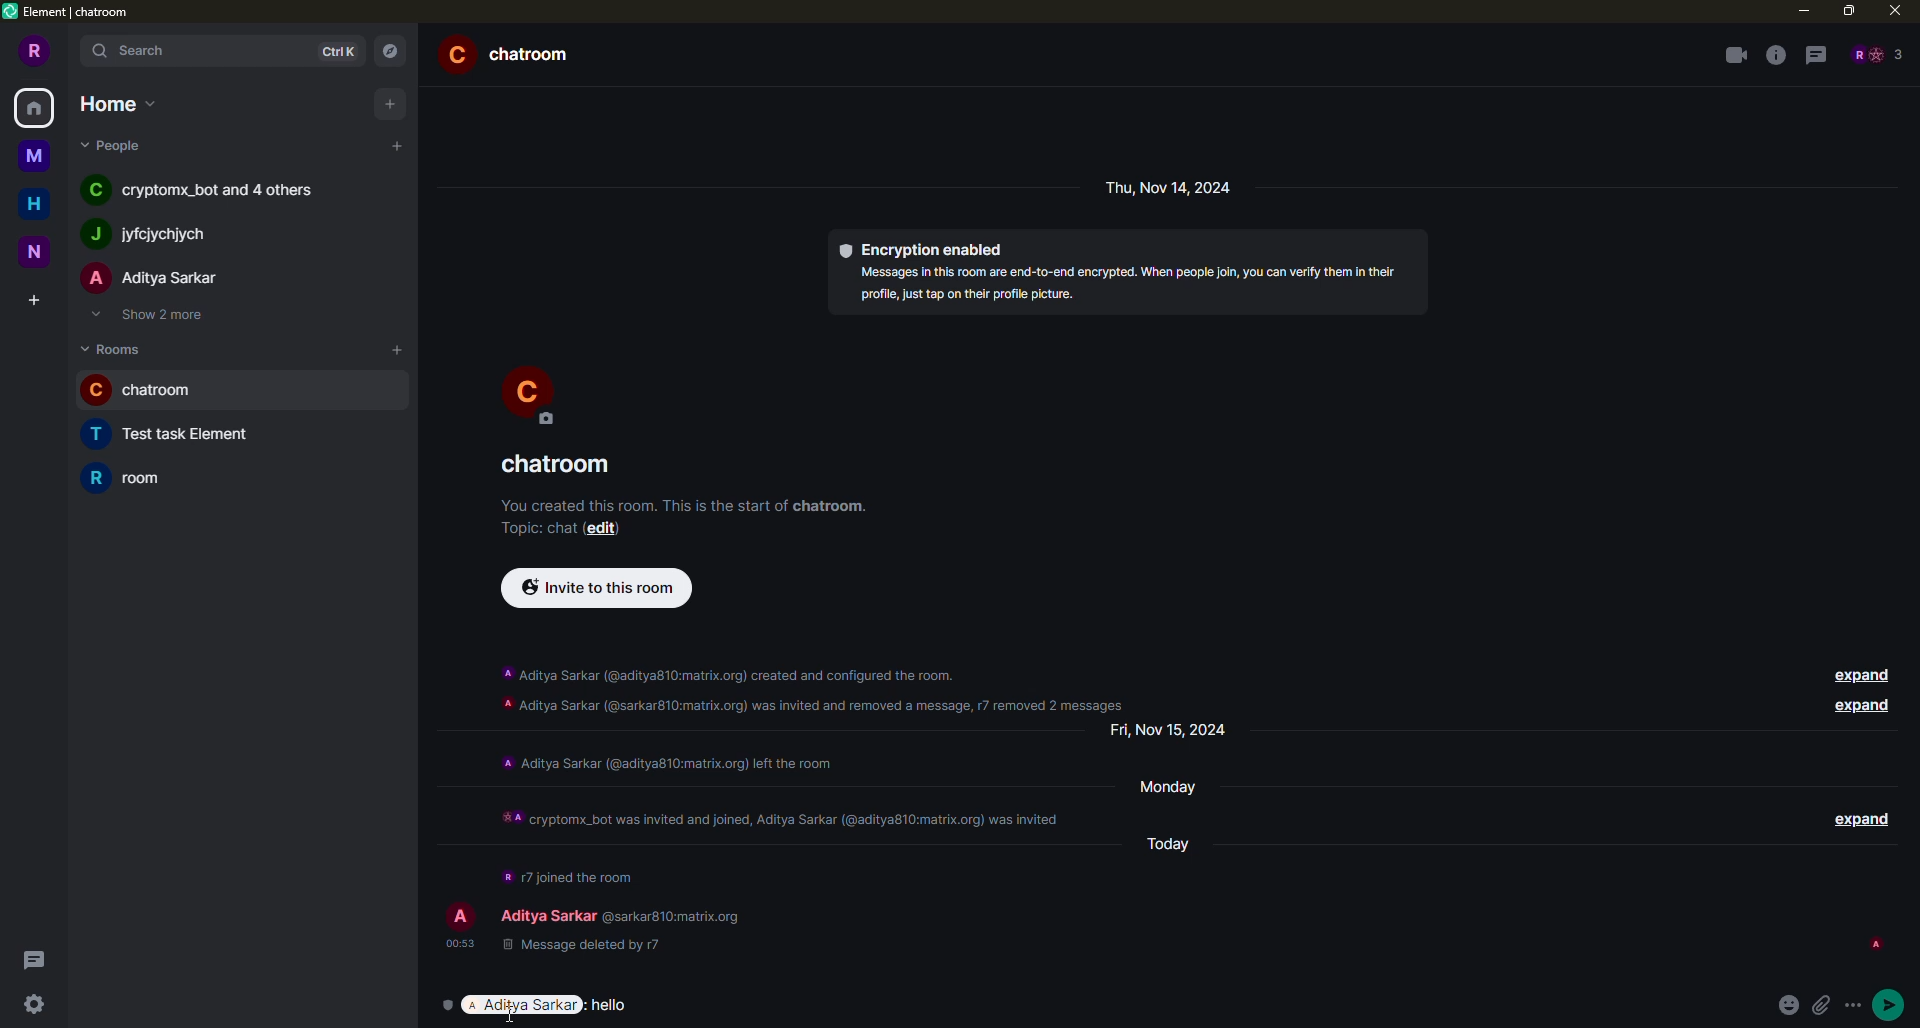  What do you see at coordinates (523, 1006) in the screenshot?
I see `metioned` at bounding box center [523, 1006].